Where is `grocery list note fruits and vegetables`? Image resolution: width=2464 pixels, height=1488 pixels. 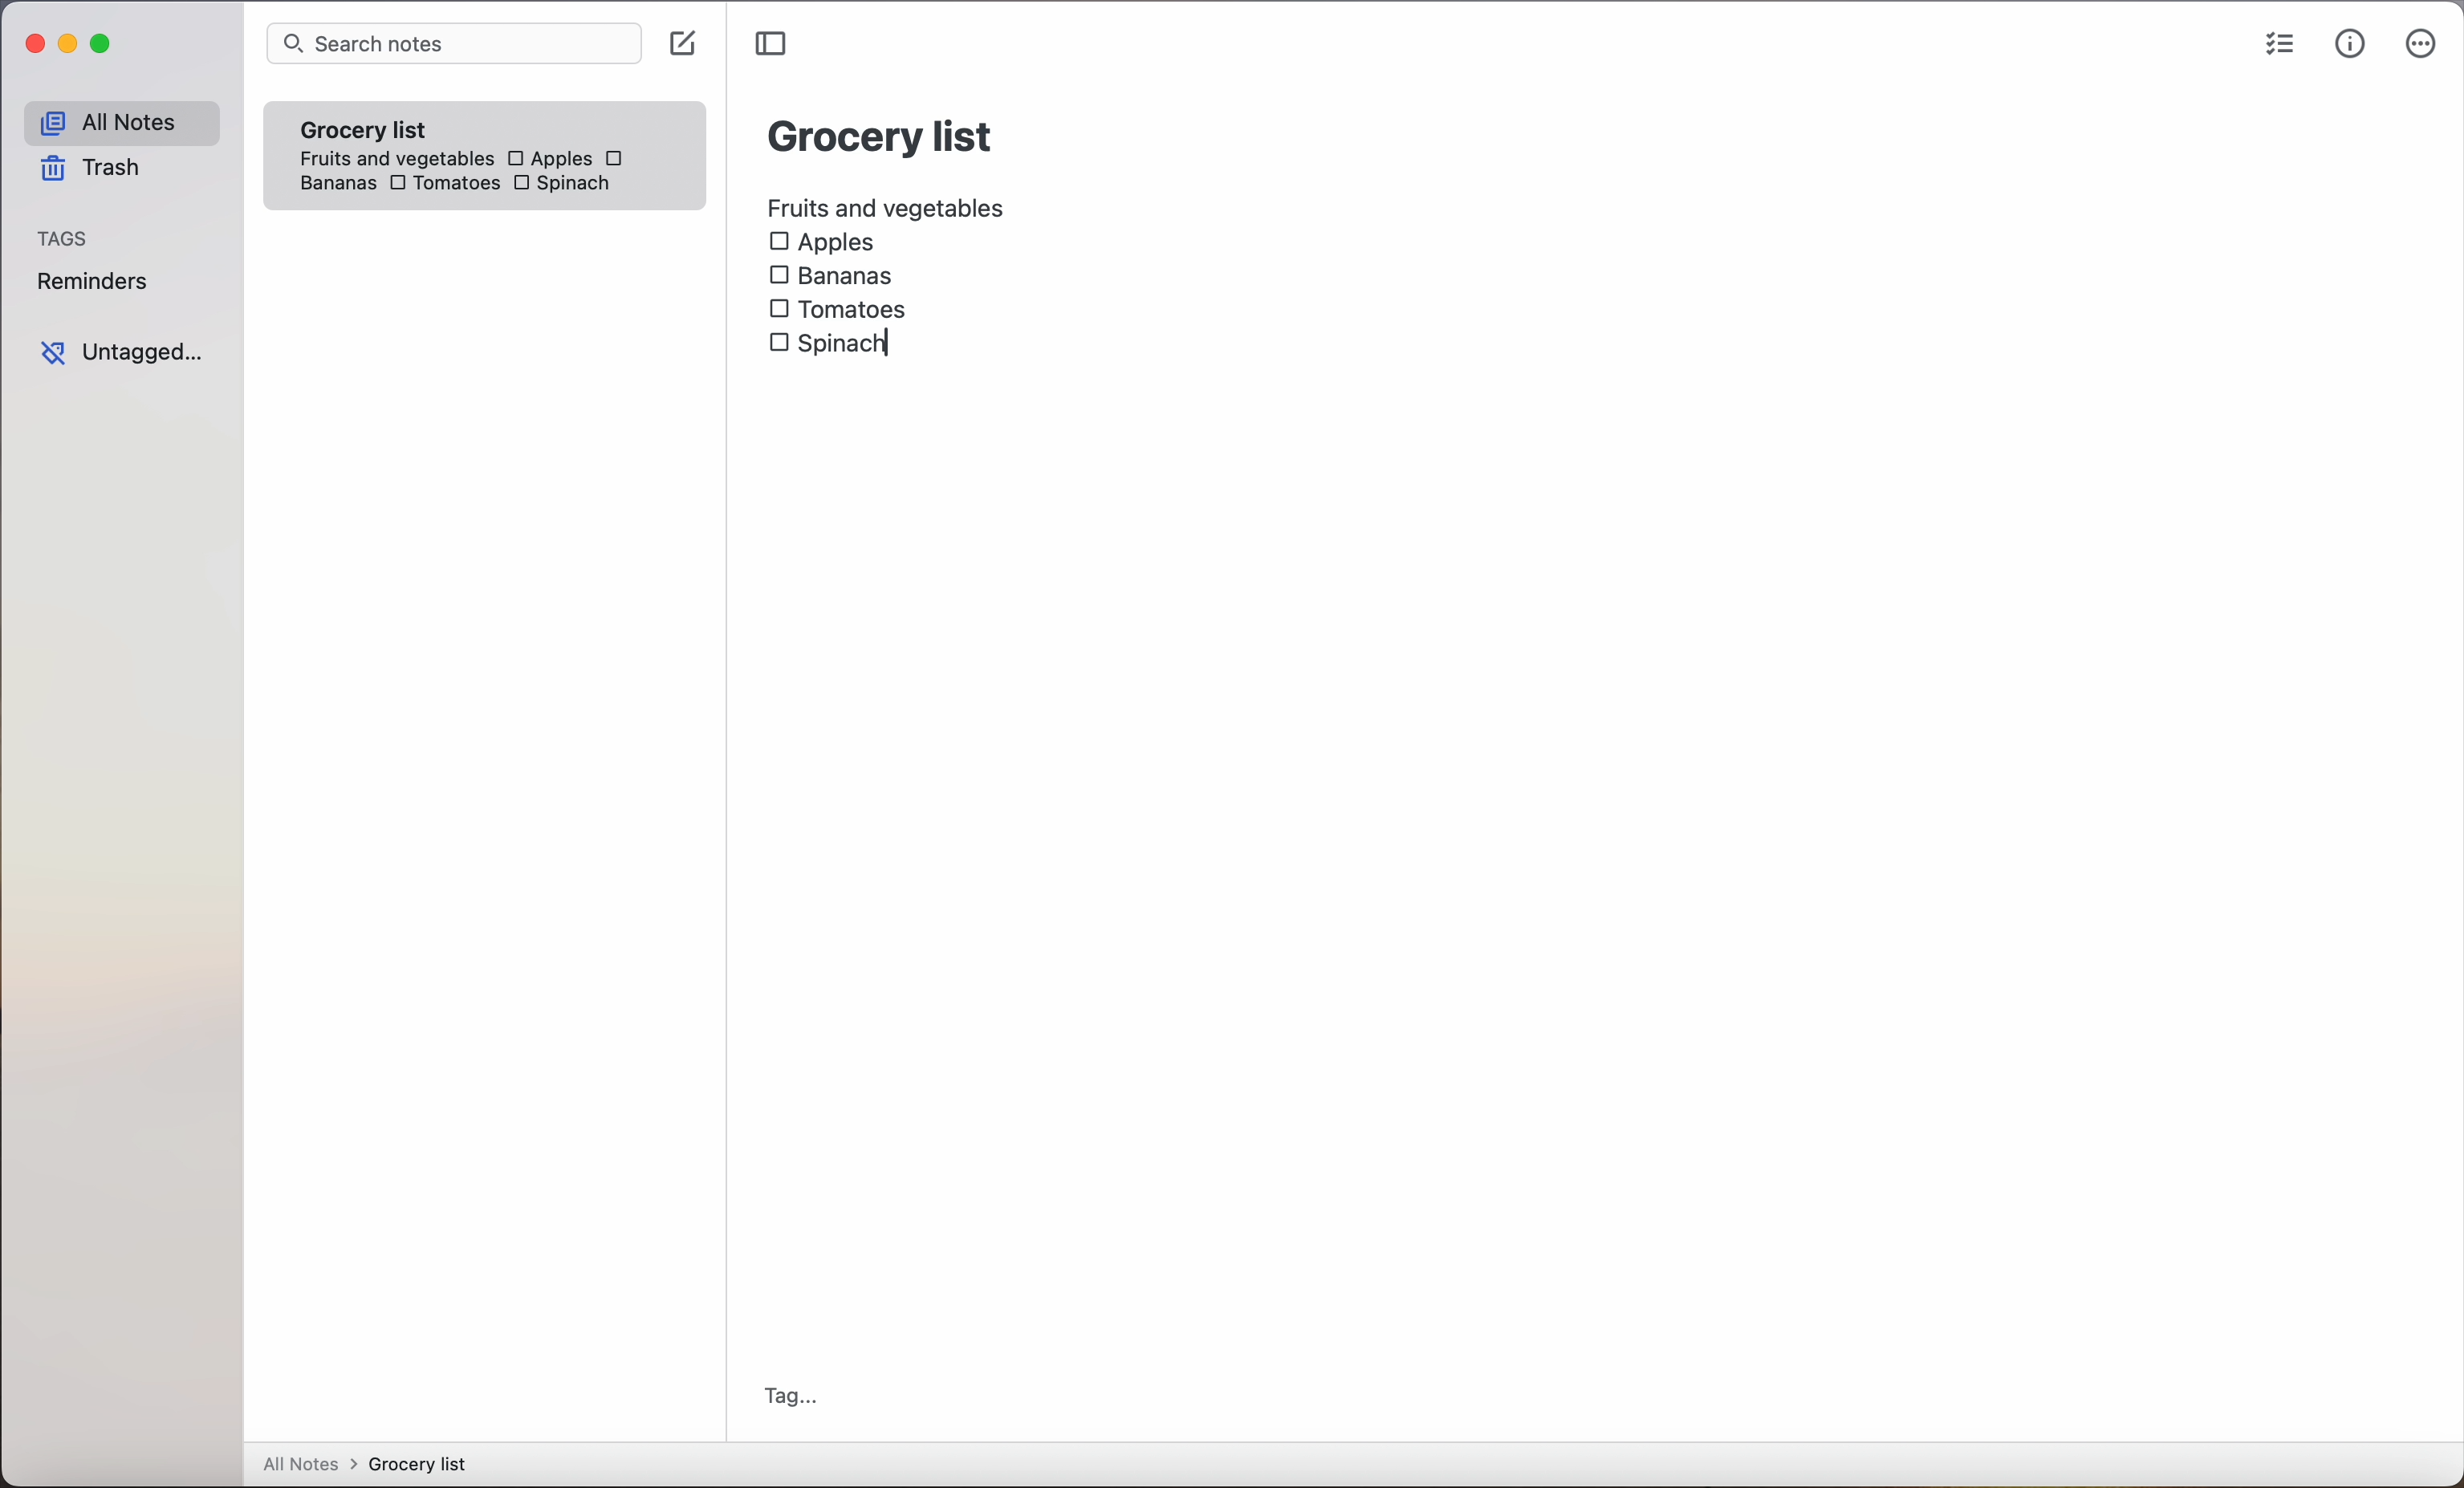
grocery list note fruits and vegetables is located at coordinates (389, 135).